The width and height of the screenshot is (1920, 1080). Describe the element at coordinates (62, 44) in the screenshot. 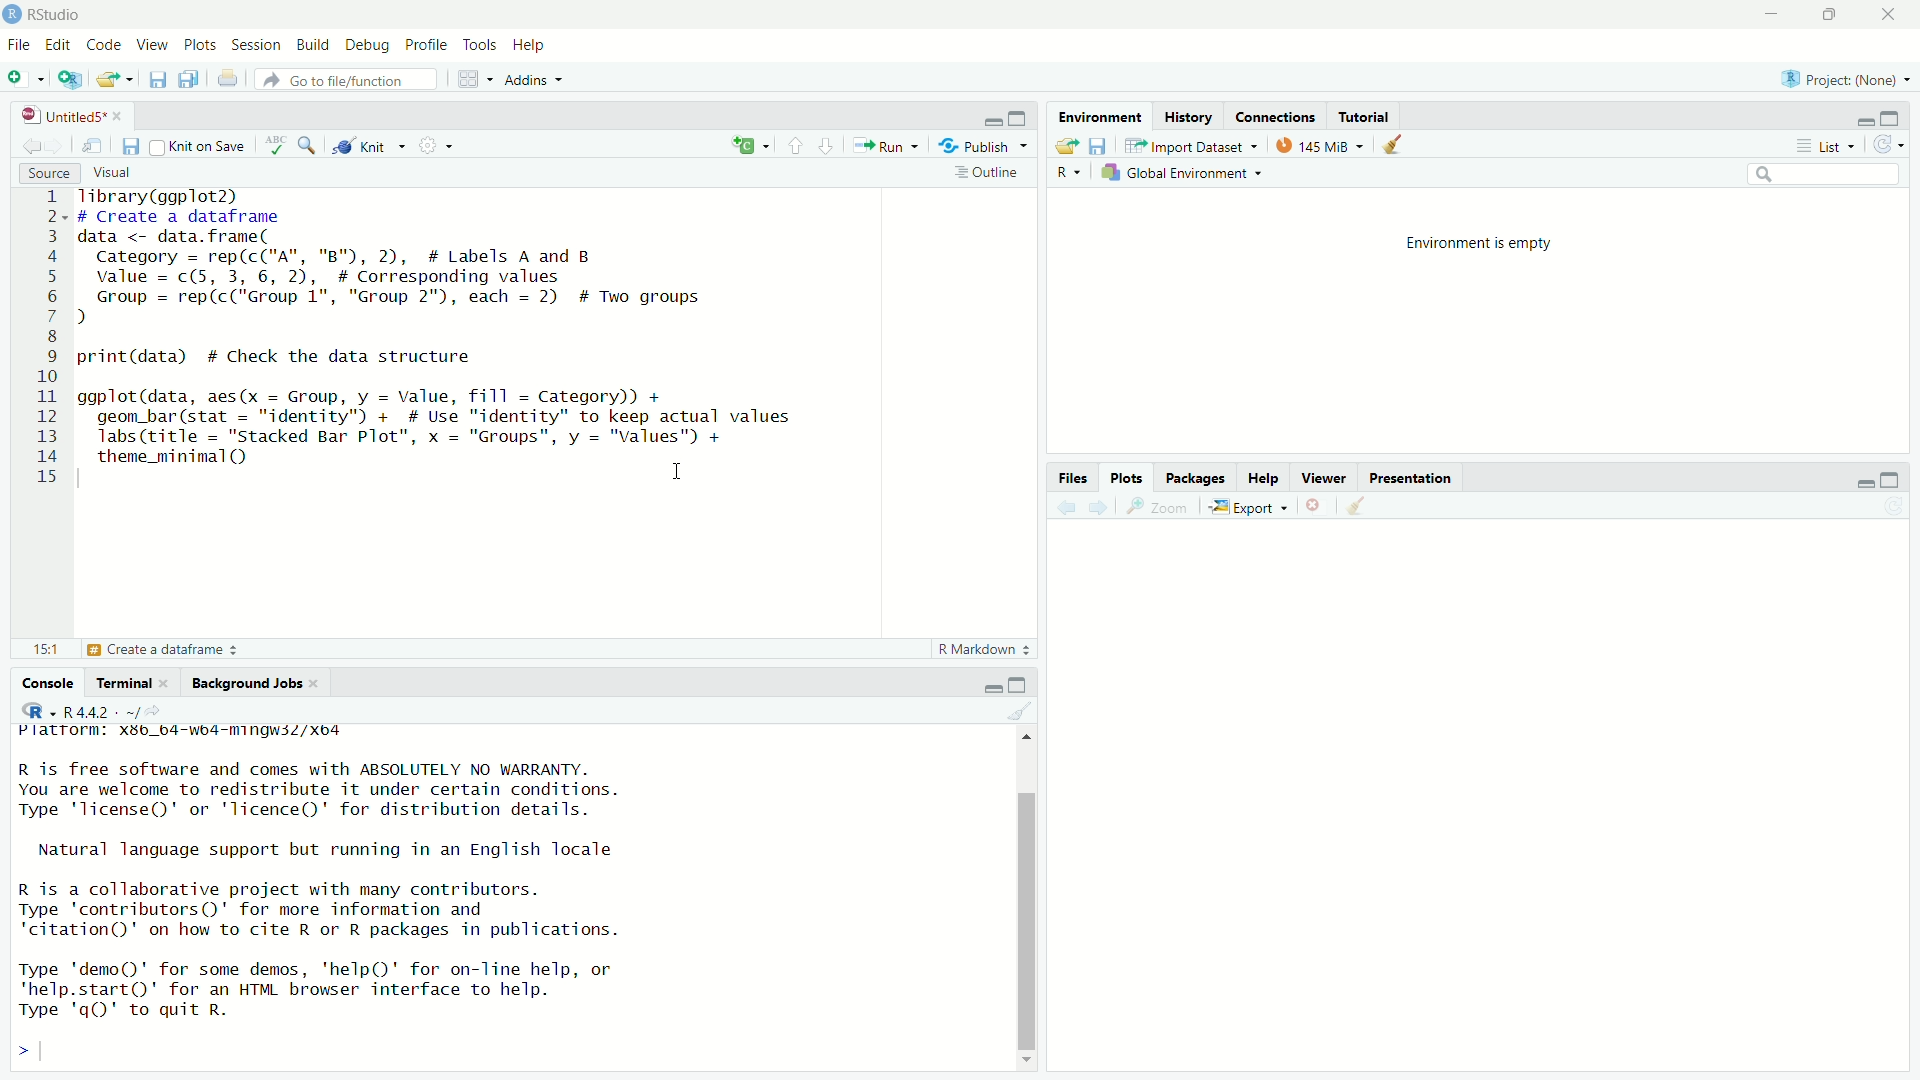

I see `Edit` at that location.